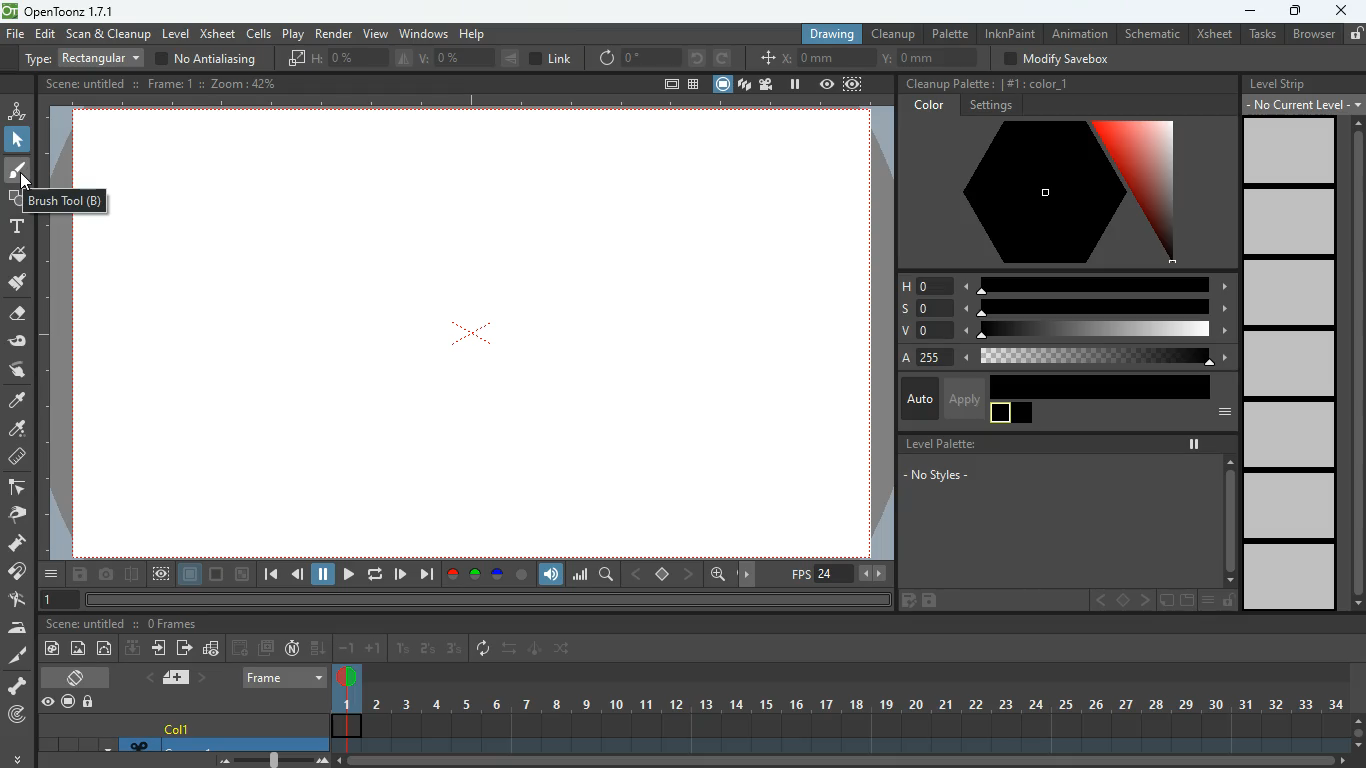 The height and width of the screenshot is (768, 1366). Describe the element at coordinates (15, 35) in the screenshot. I see `file` at that location.